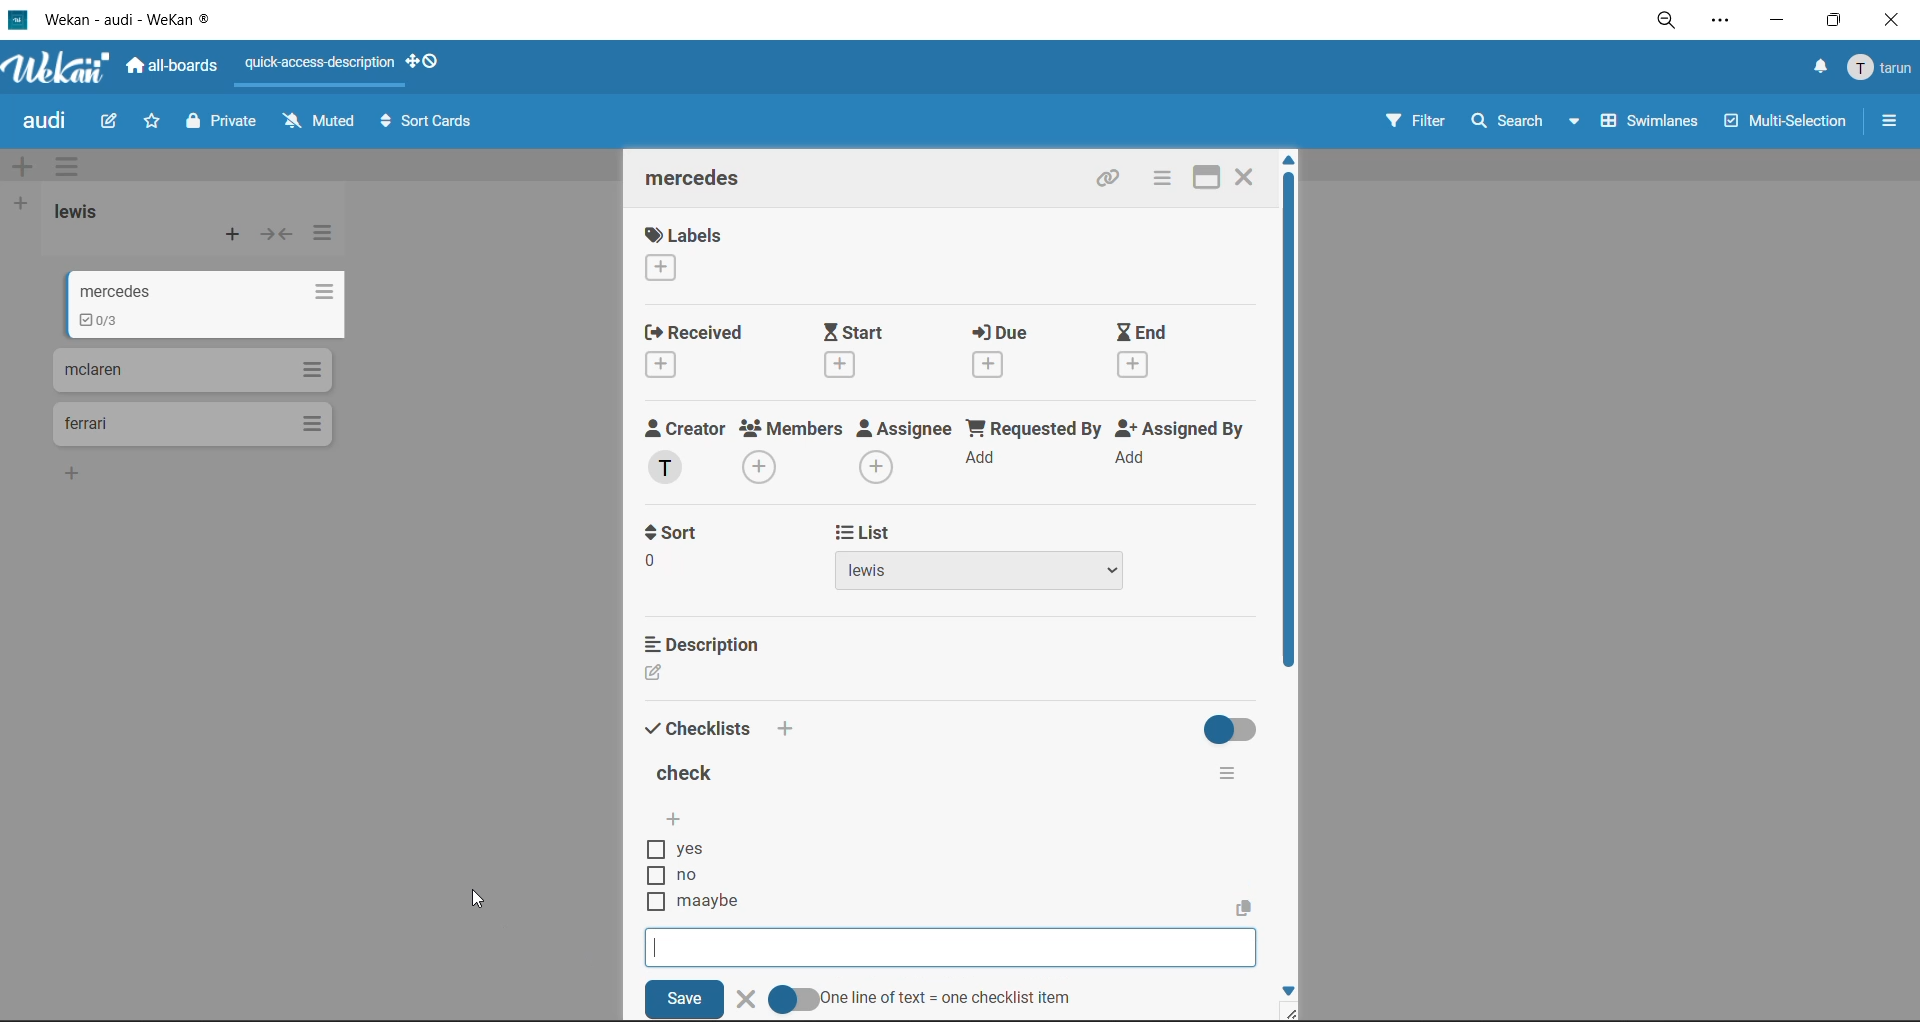  What do you see at coordinates (871, 350) in the screenshot?
I see `start` at bounding box center [871, 350].